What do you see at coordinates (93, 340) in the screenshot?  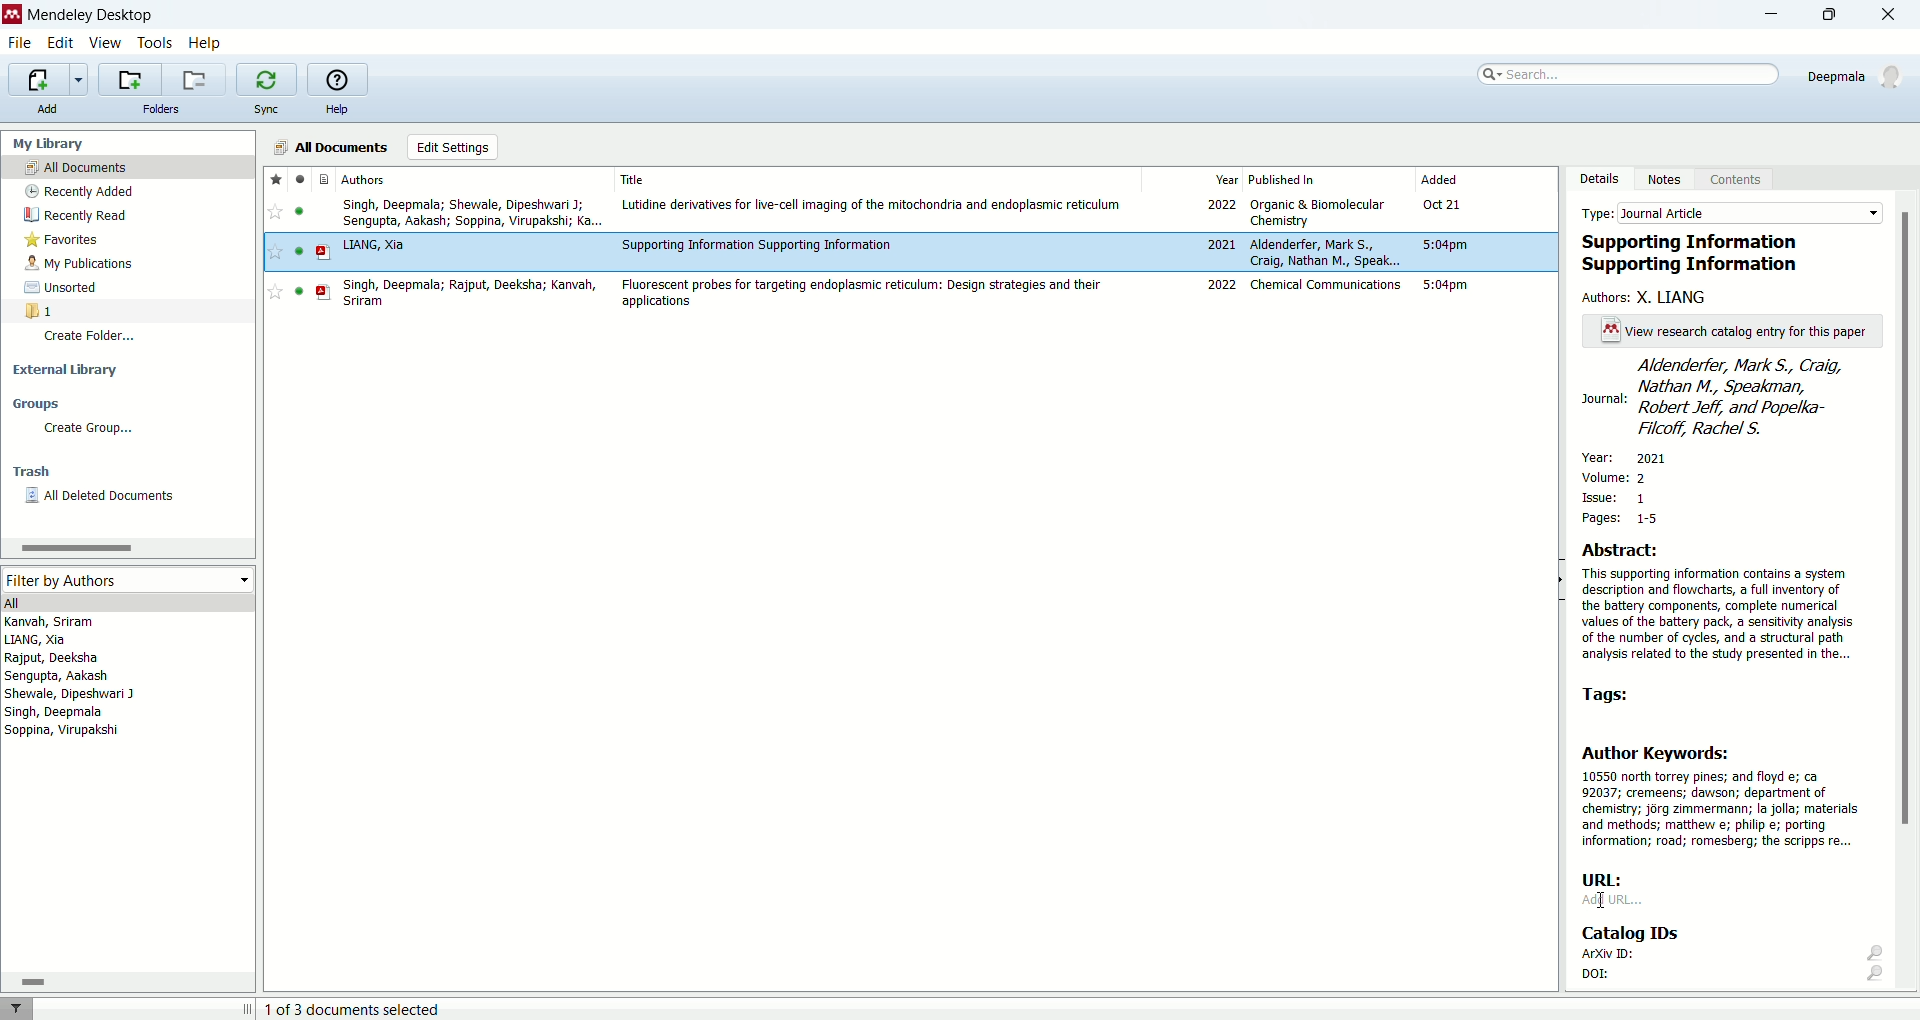 I see `create folder` at bounding box center [93, 340].